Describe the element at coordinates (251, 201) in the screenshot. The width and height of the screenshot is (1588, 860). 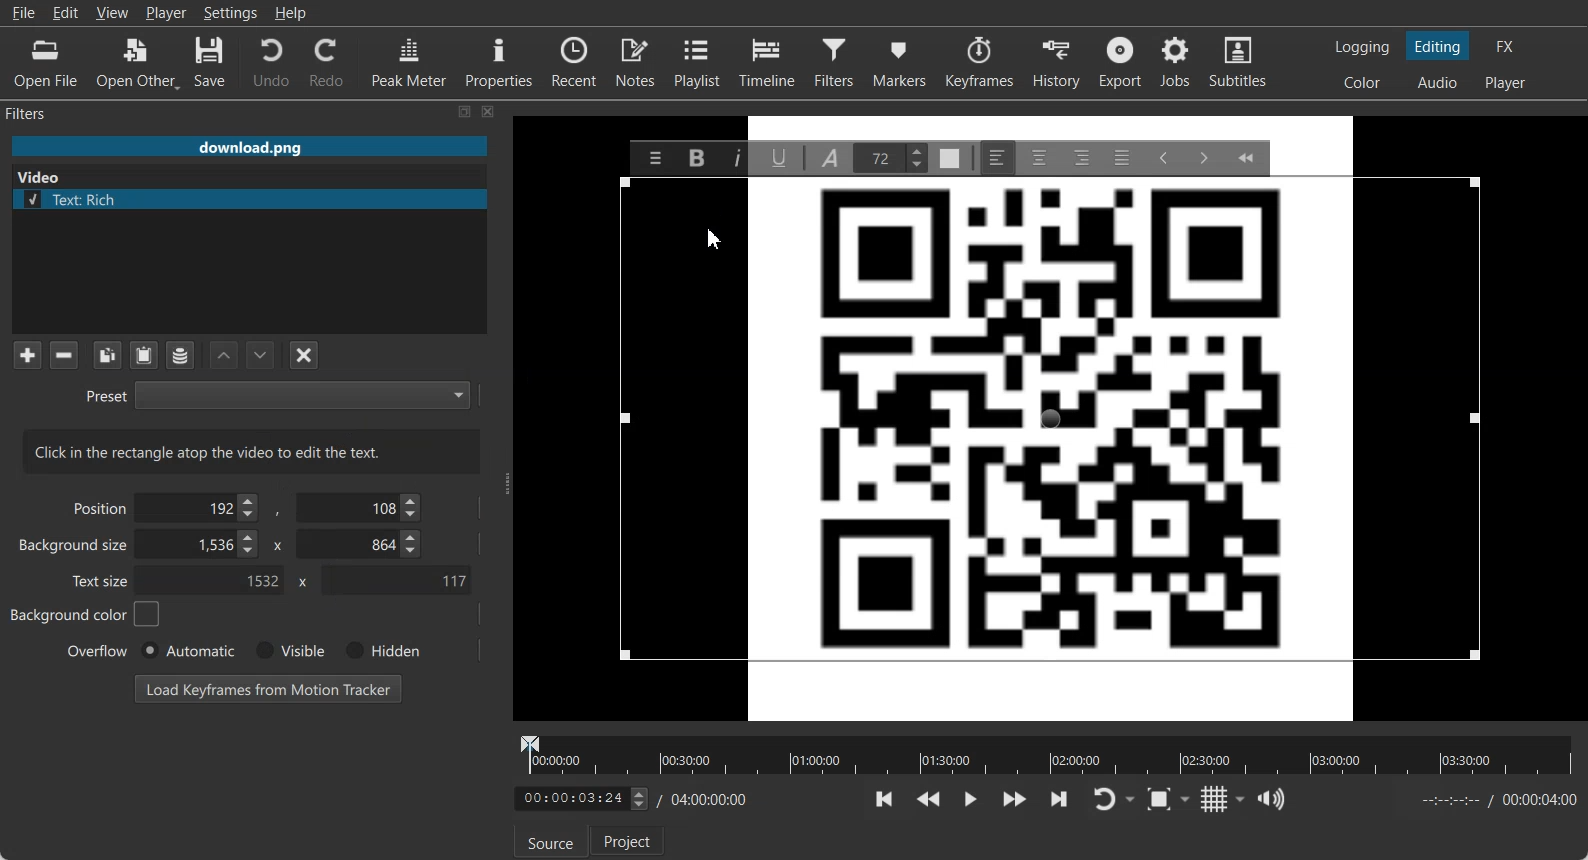
I see `Text: Rich file` at that location.